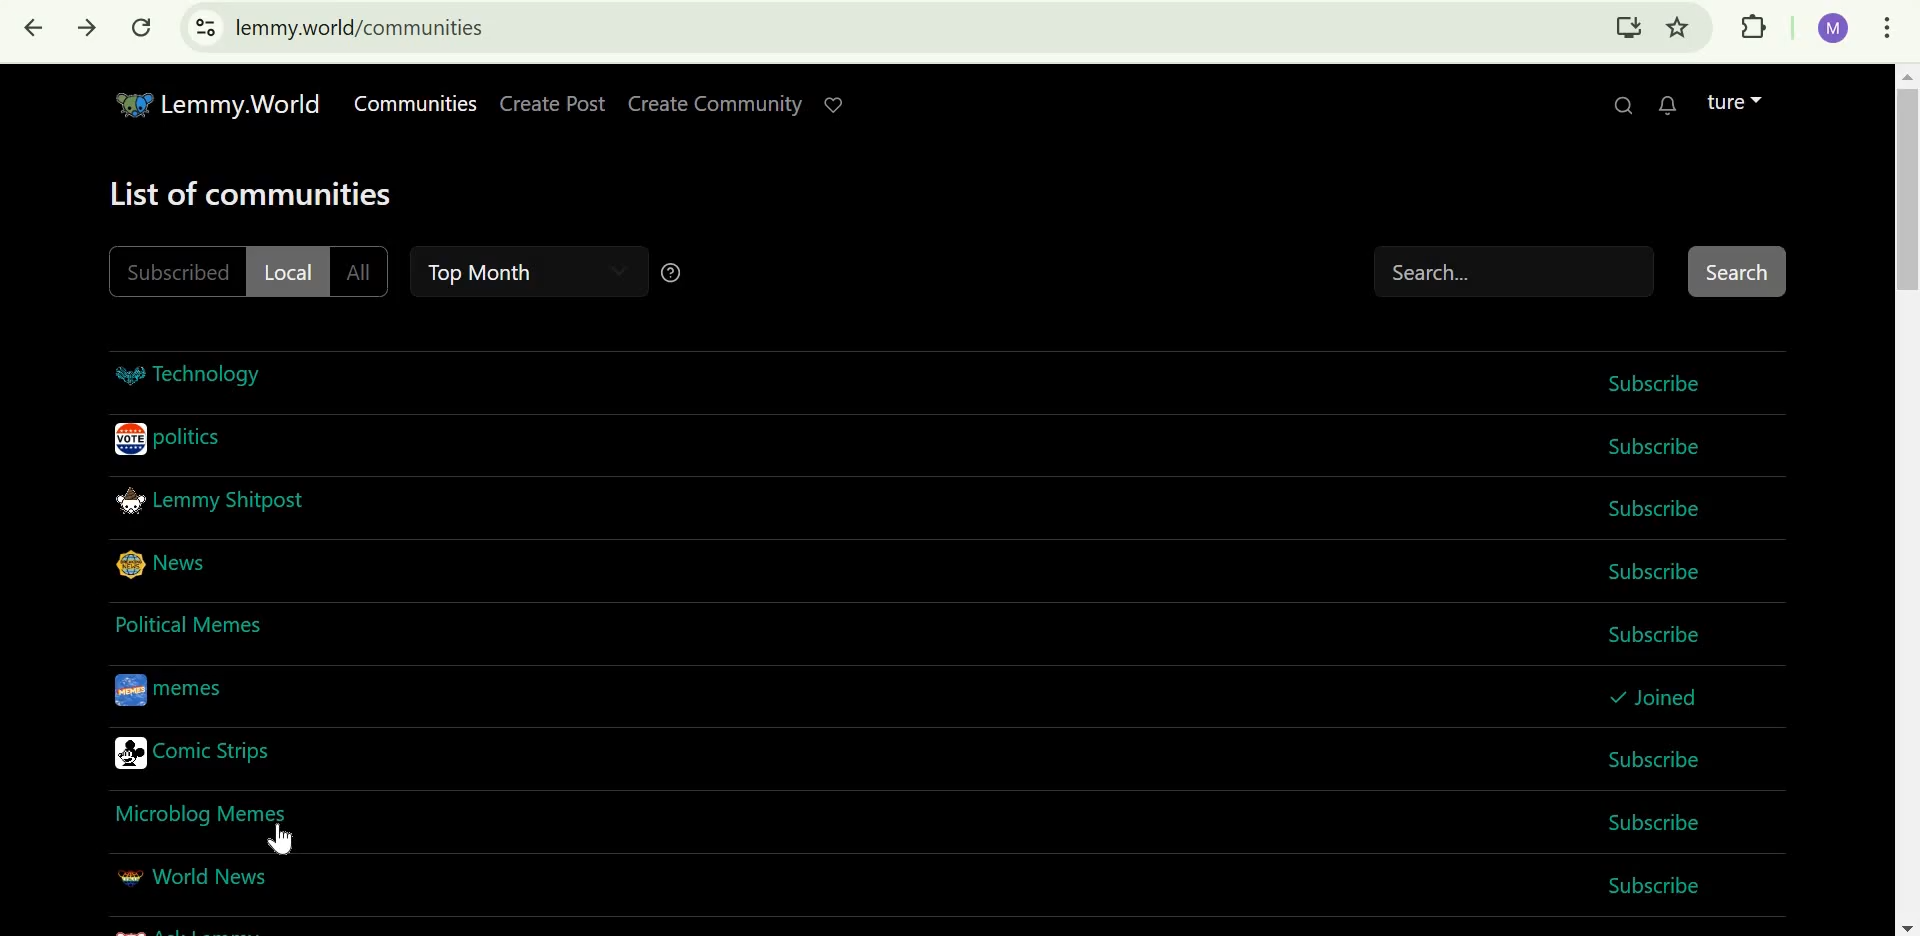 This screenshot has width=1920, height=936. I want to click on subscribe, so click(1662, 447).